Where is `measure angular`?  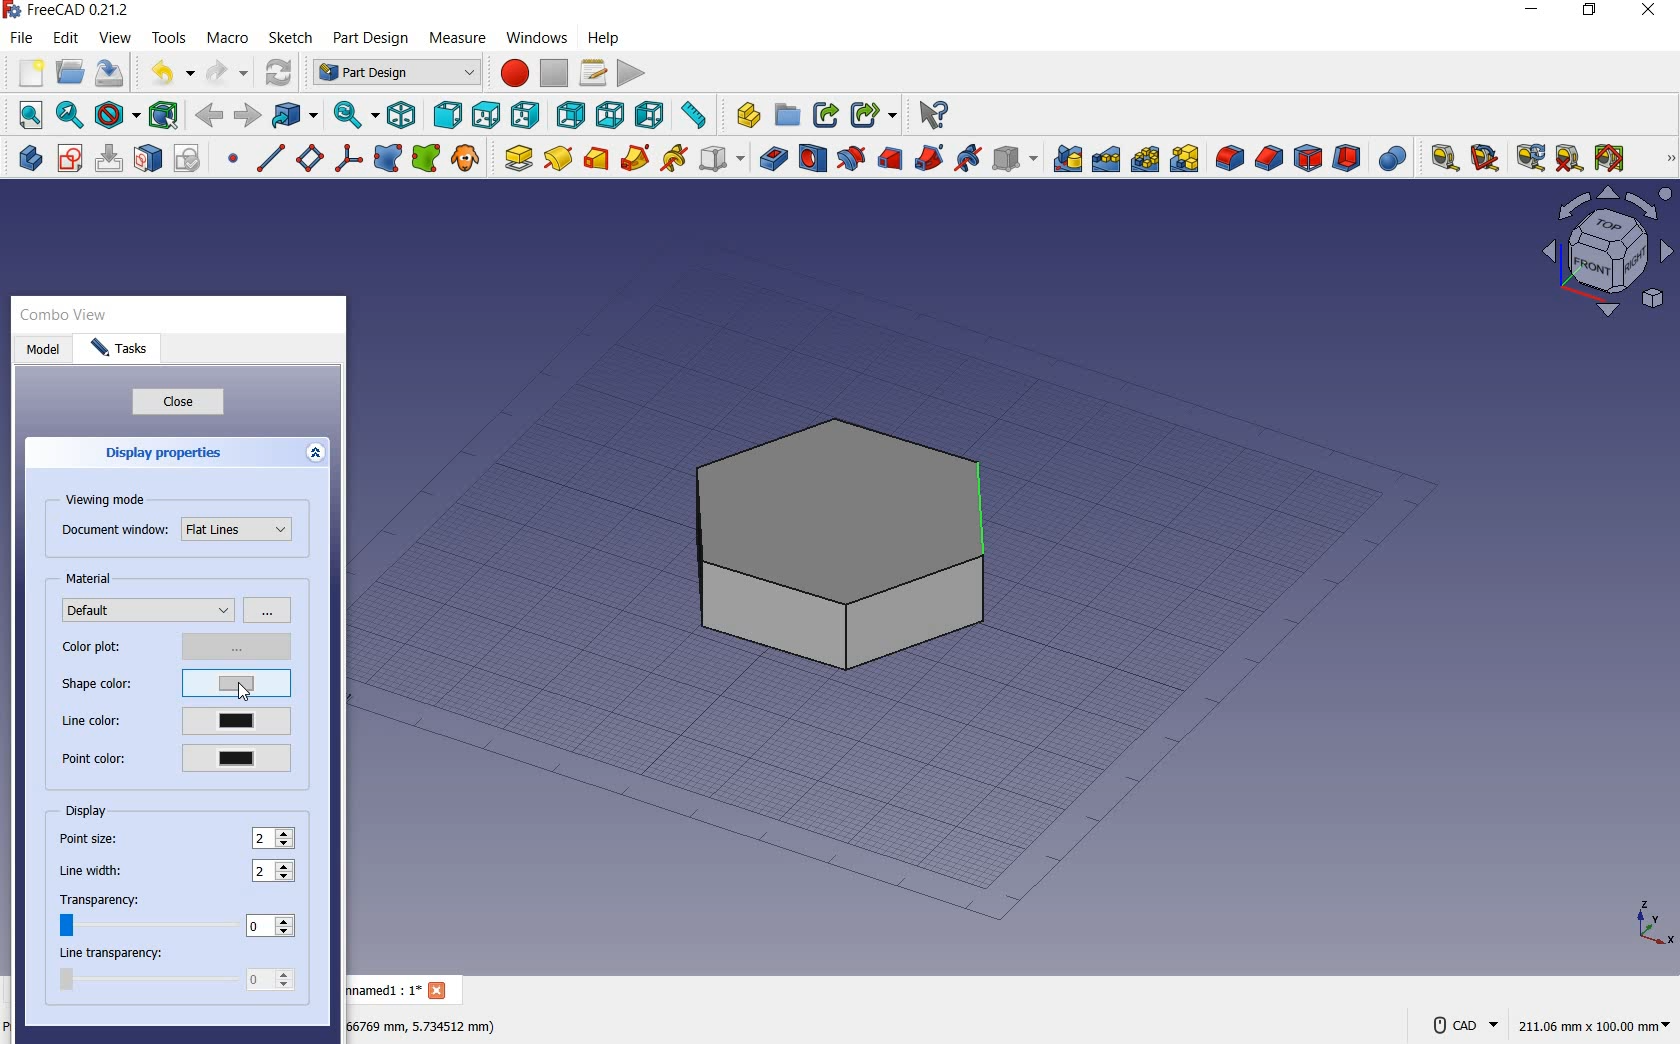
measure angular is located at coordinates (1486, 160).